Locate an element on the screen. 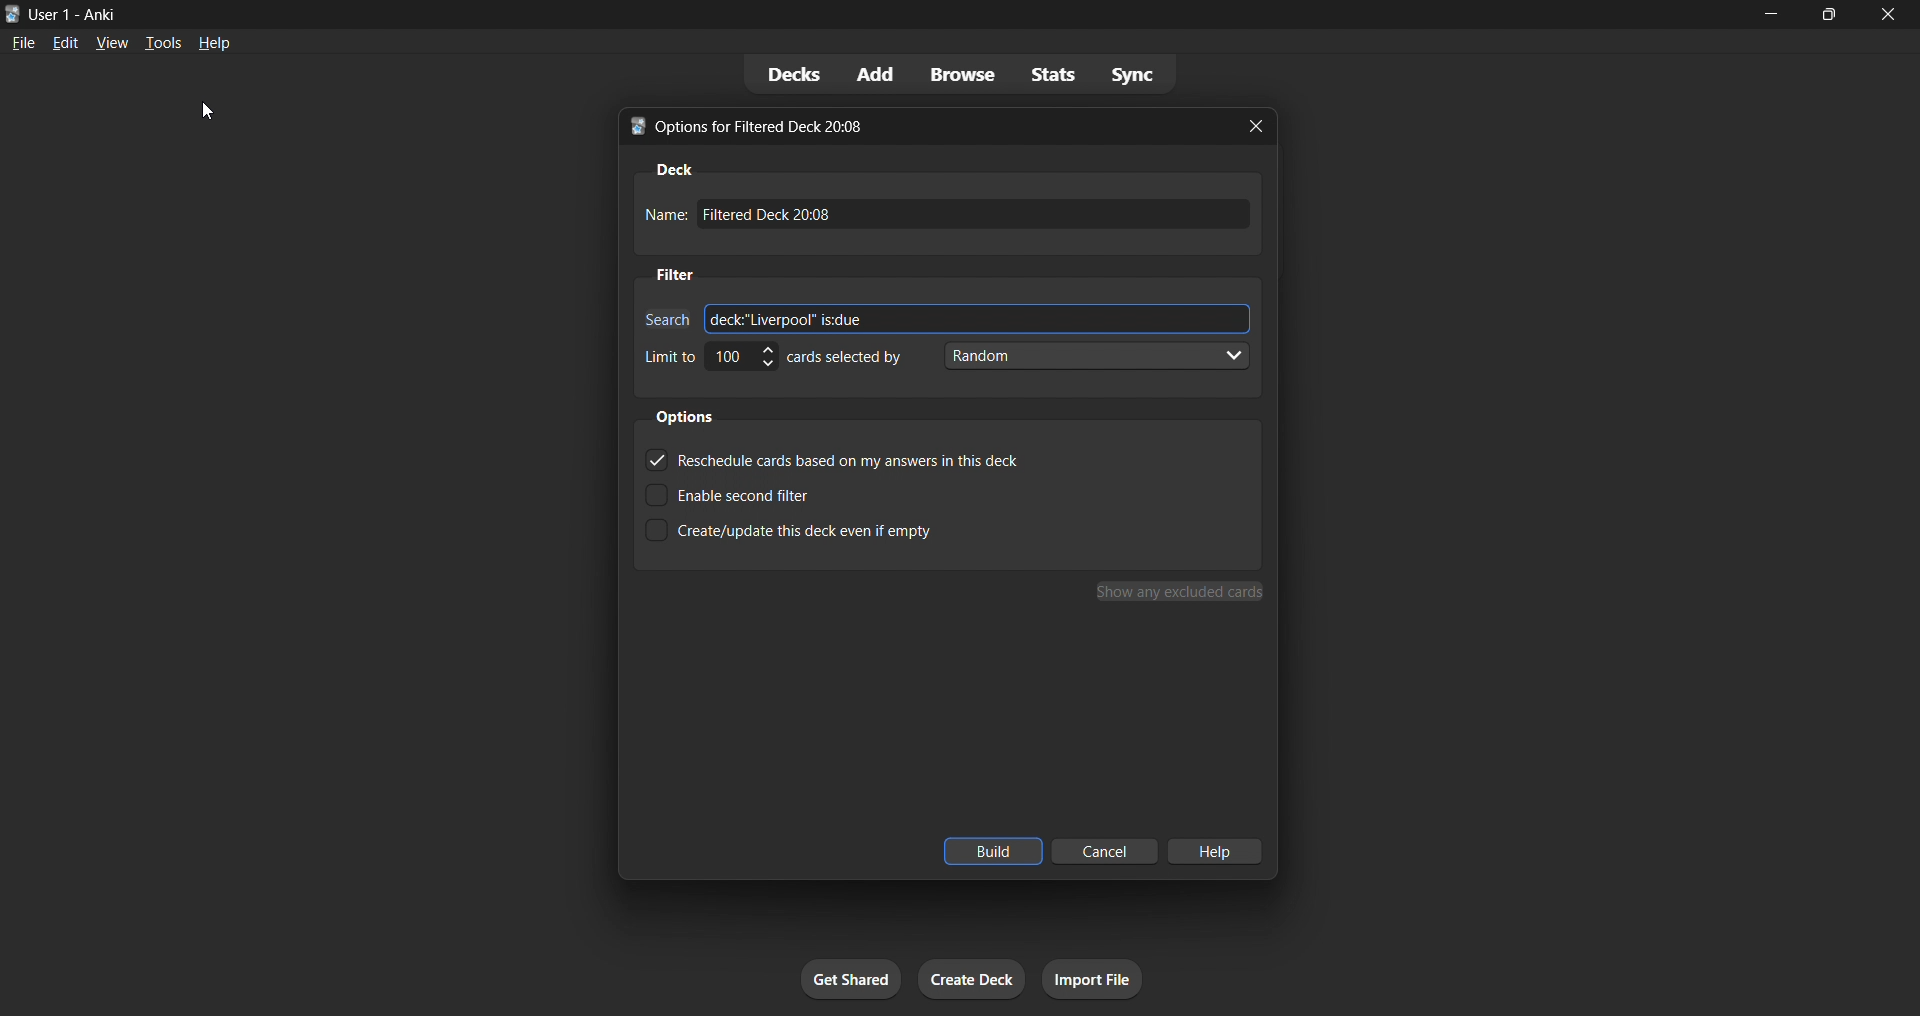 The image size is (1920, 1016). stats is located at coordinates (1054, 74).